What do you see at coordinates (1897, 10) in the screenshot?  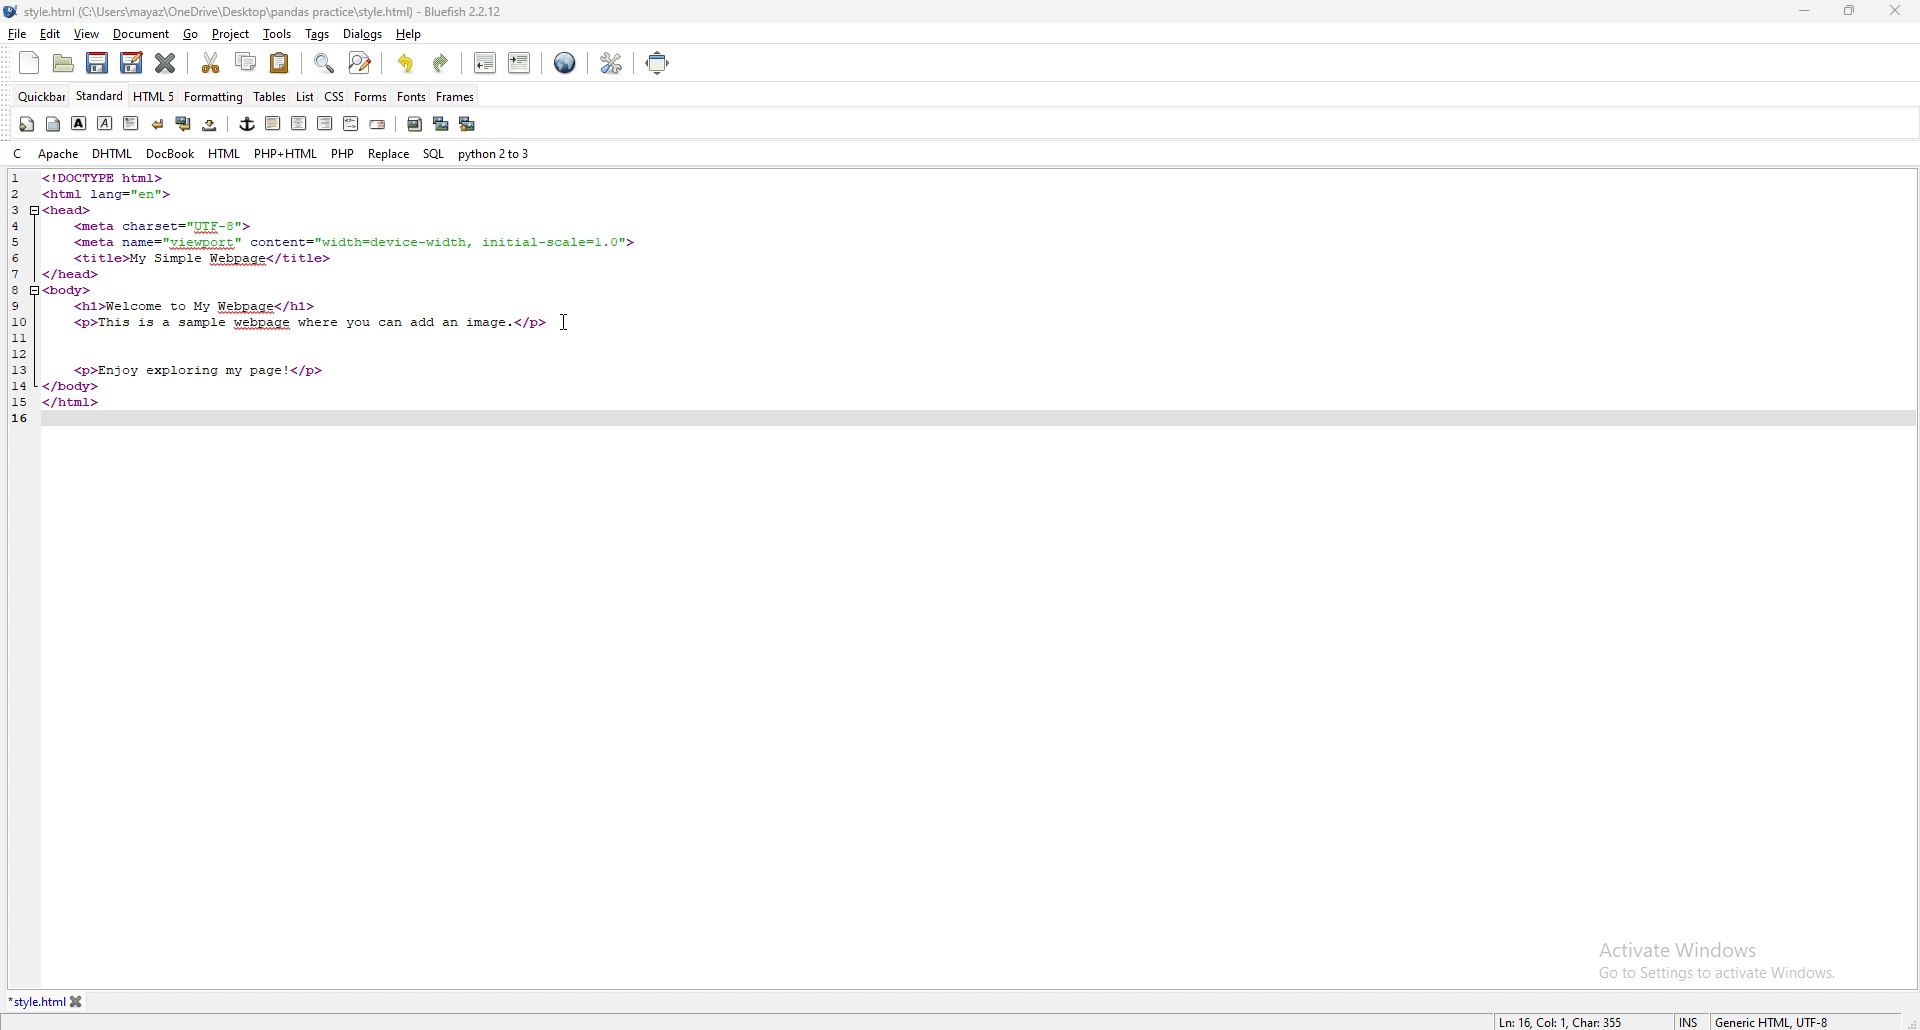 I see `close` at bounding box center [1897, 10].